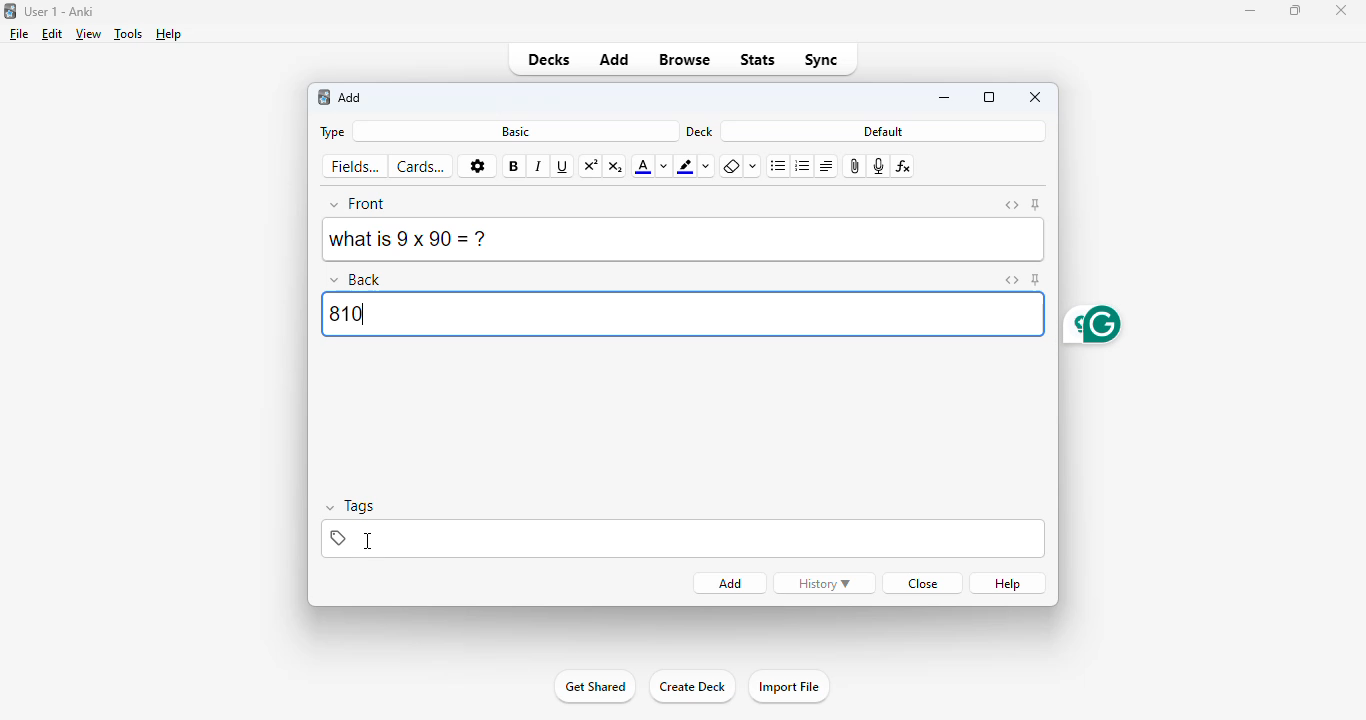 The height and width of the screenshot is (720, 1366). Describe the element at coordinates (330, 132) in the screenshot. I see `type` at that location.